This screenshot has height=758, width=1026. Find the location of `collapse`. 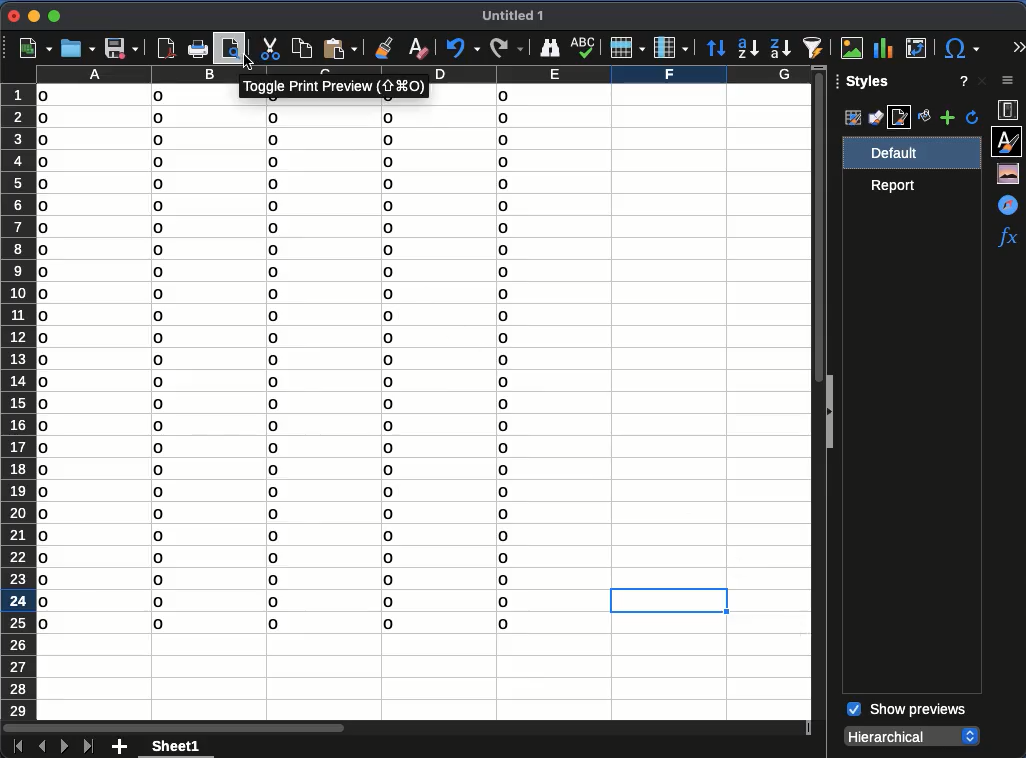

collapse is located at coordinates (828, 412).